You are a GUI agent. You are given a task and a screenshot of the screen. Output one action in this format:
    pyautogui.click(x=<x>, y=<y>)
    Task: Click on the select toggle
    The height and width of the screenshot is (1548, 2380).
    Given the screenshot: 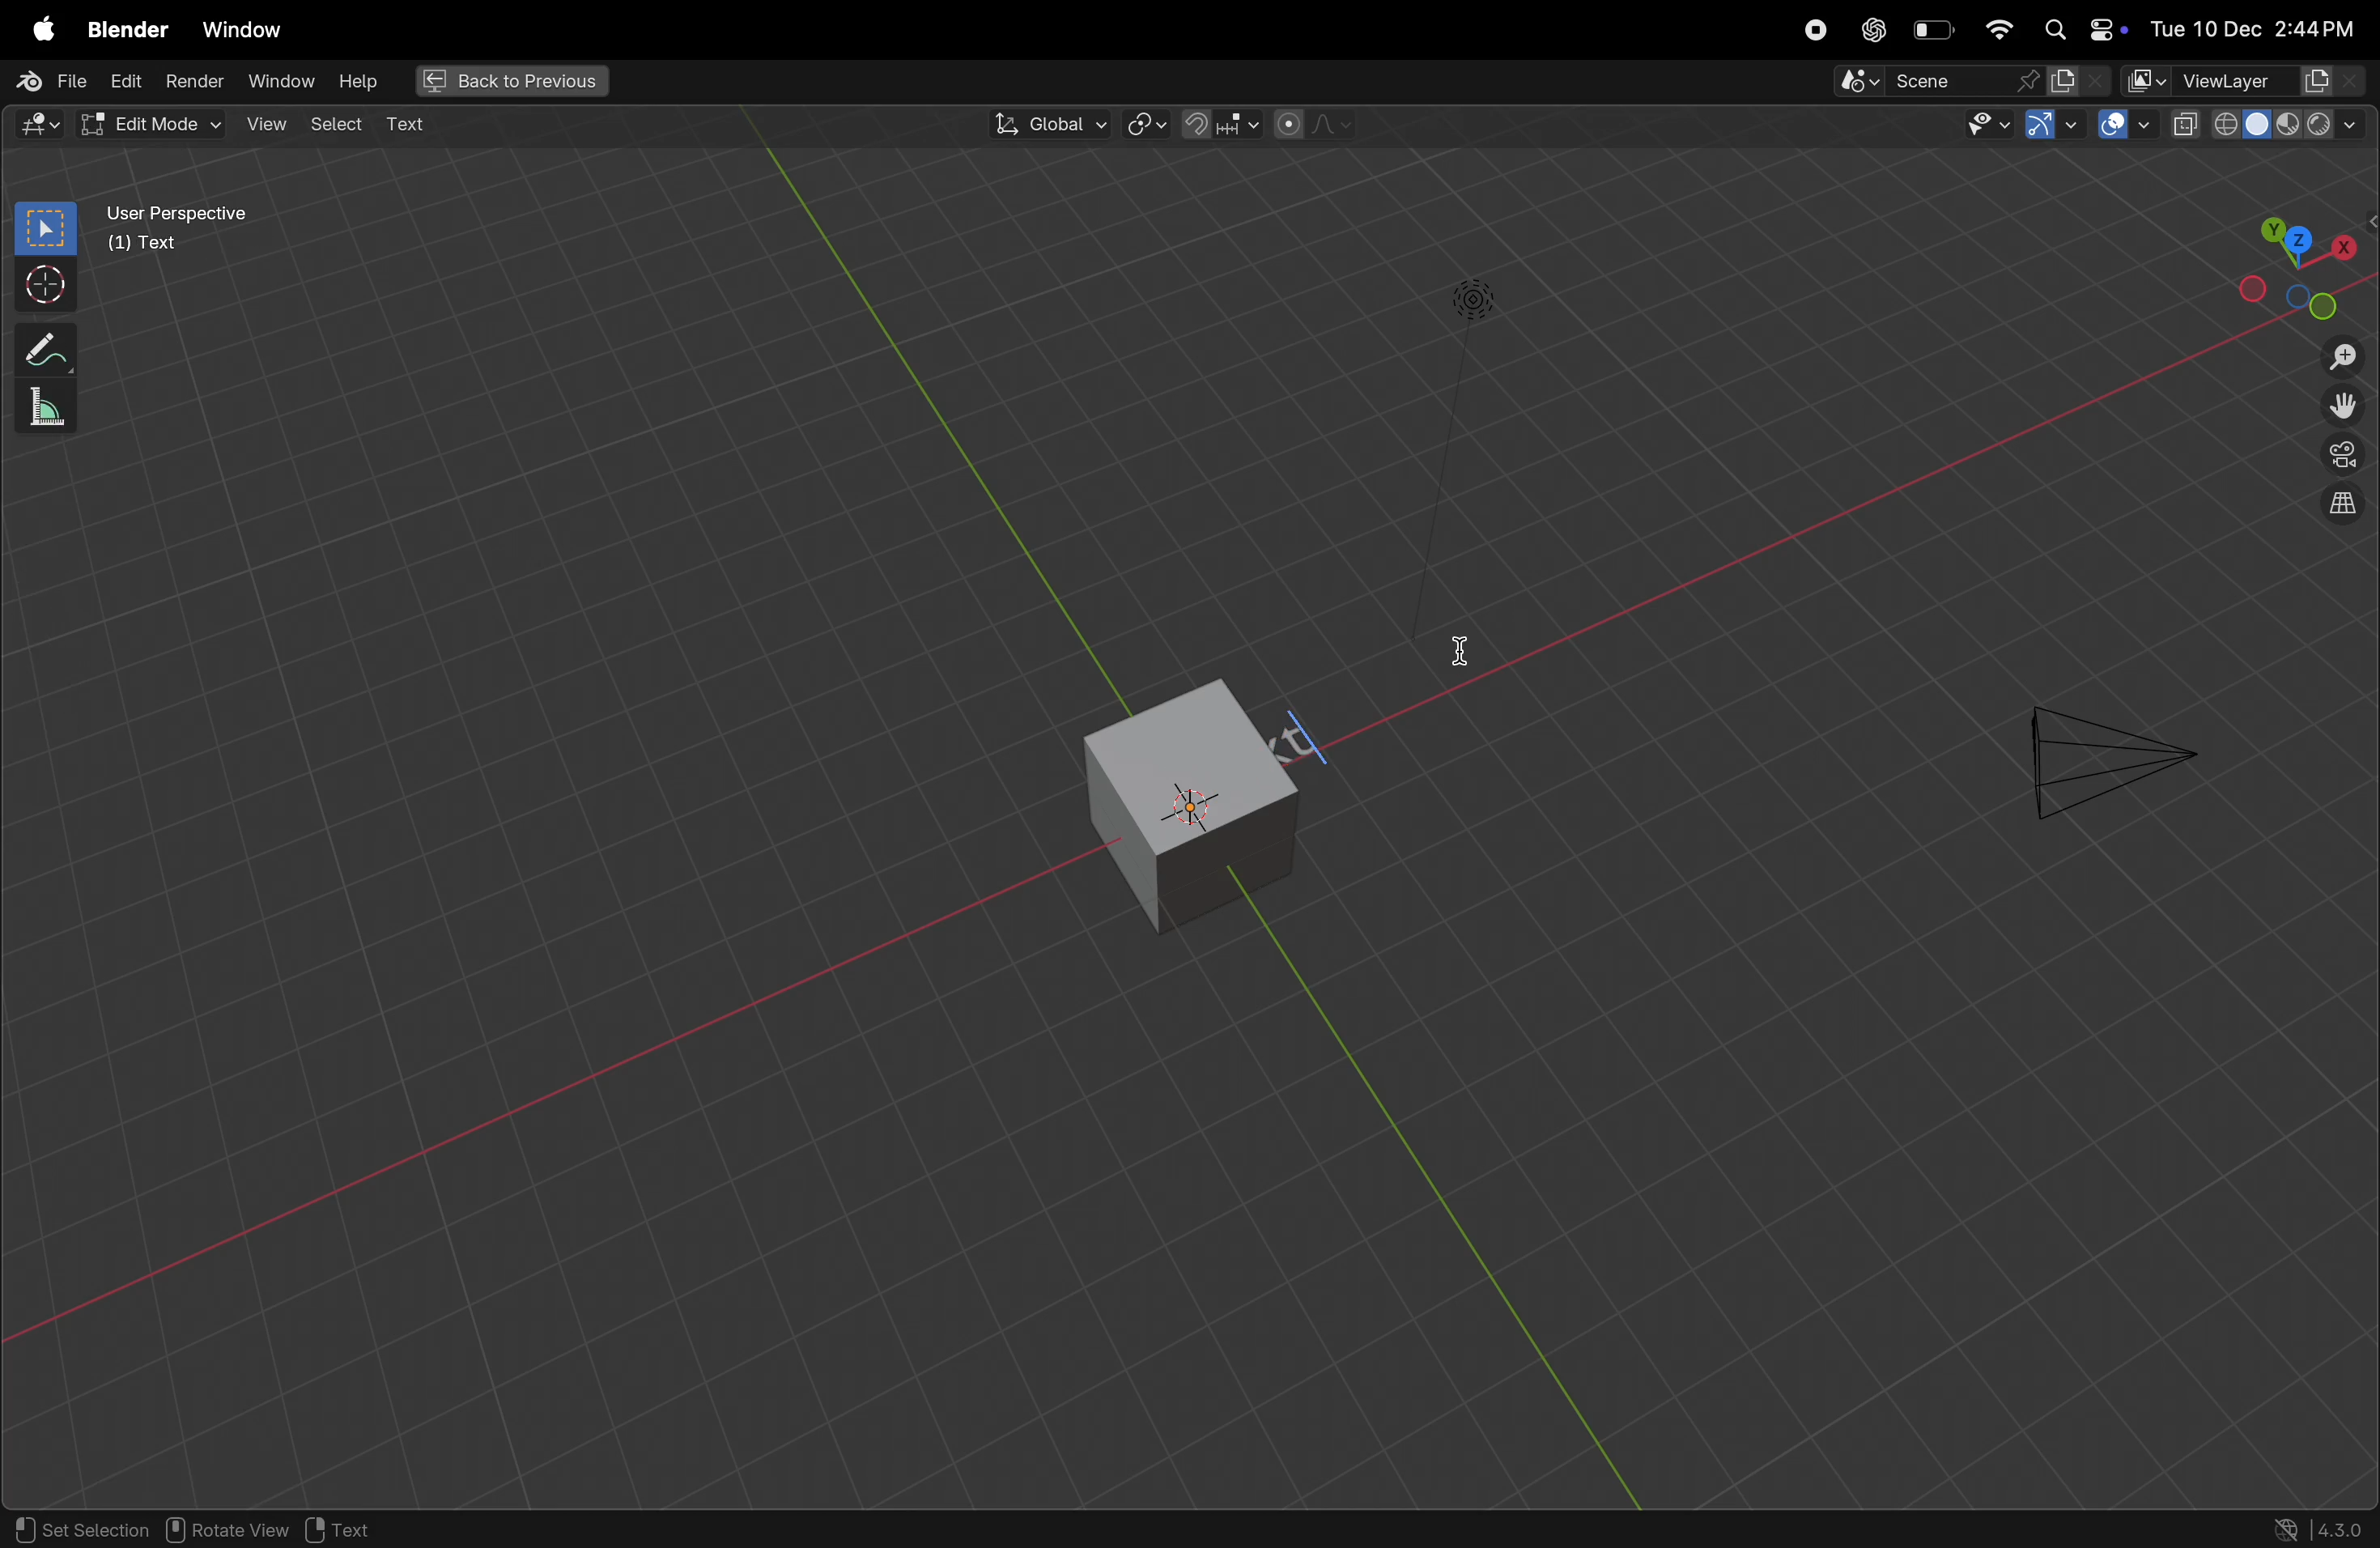 What is the action you would take?
    pyautogui.click(x=79, y=1530)
    